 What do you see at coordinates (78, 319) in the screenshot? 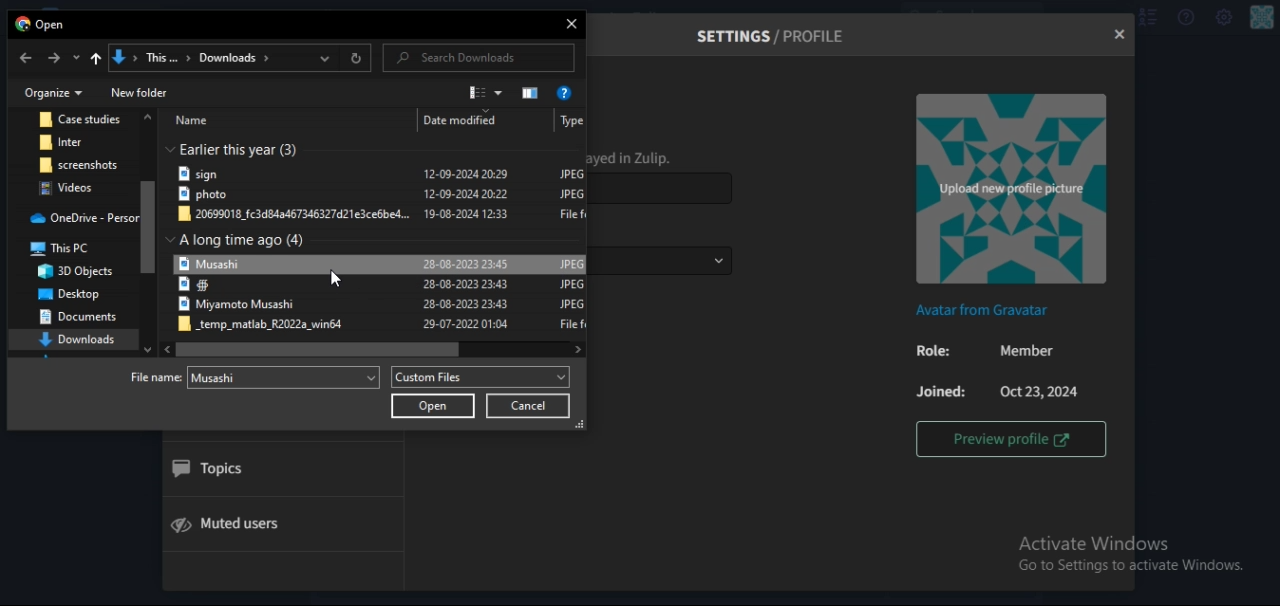
I see `documnet` at bounding box center [78, 319].